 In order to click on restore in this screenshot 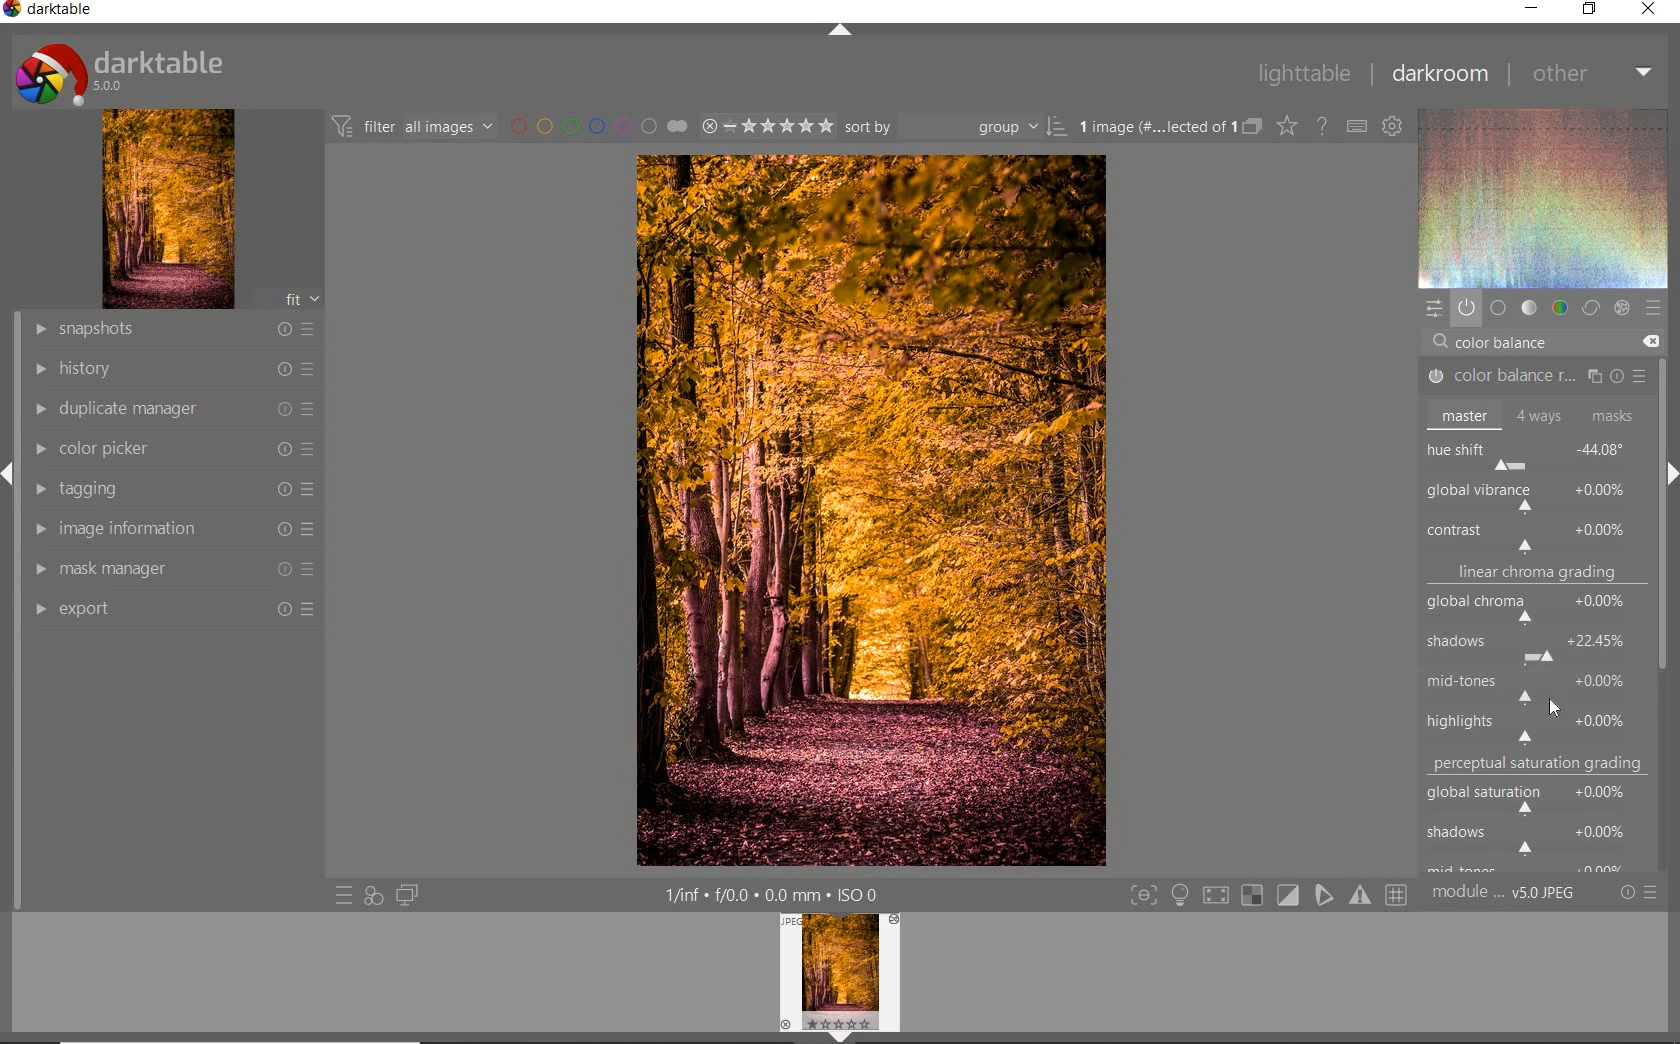, I will do `click(1588, 11)`.